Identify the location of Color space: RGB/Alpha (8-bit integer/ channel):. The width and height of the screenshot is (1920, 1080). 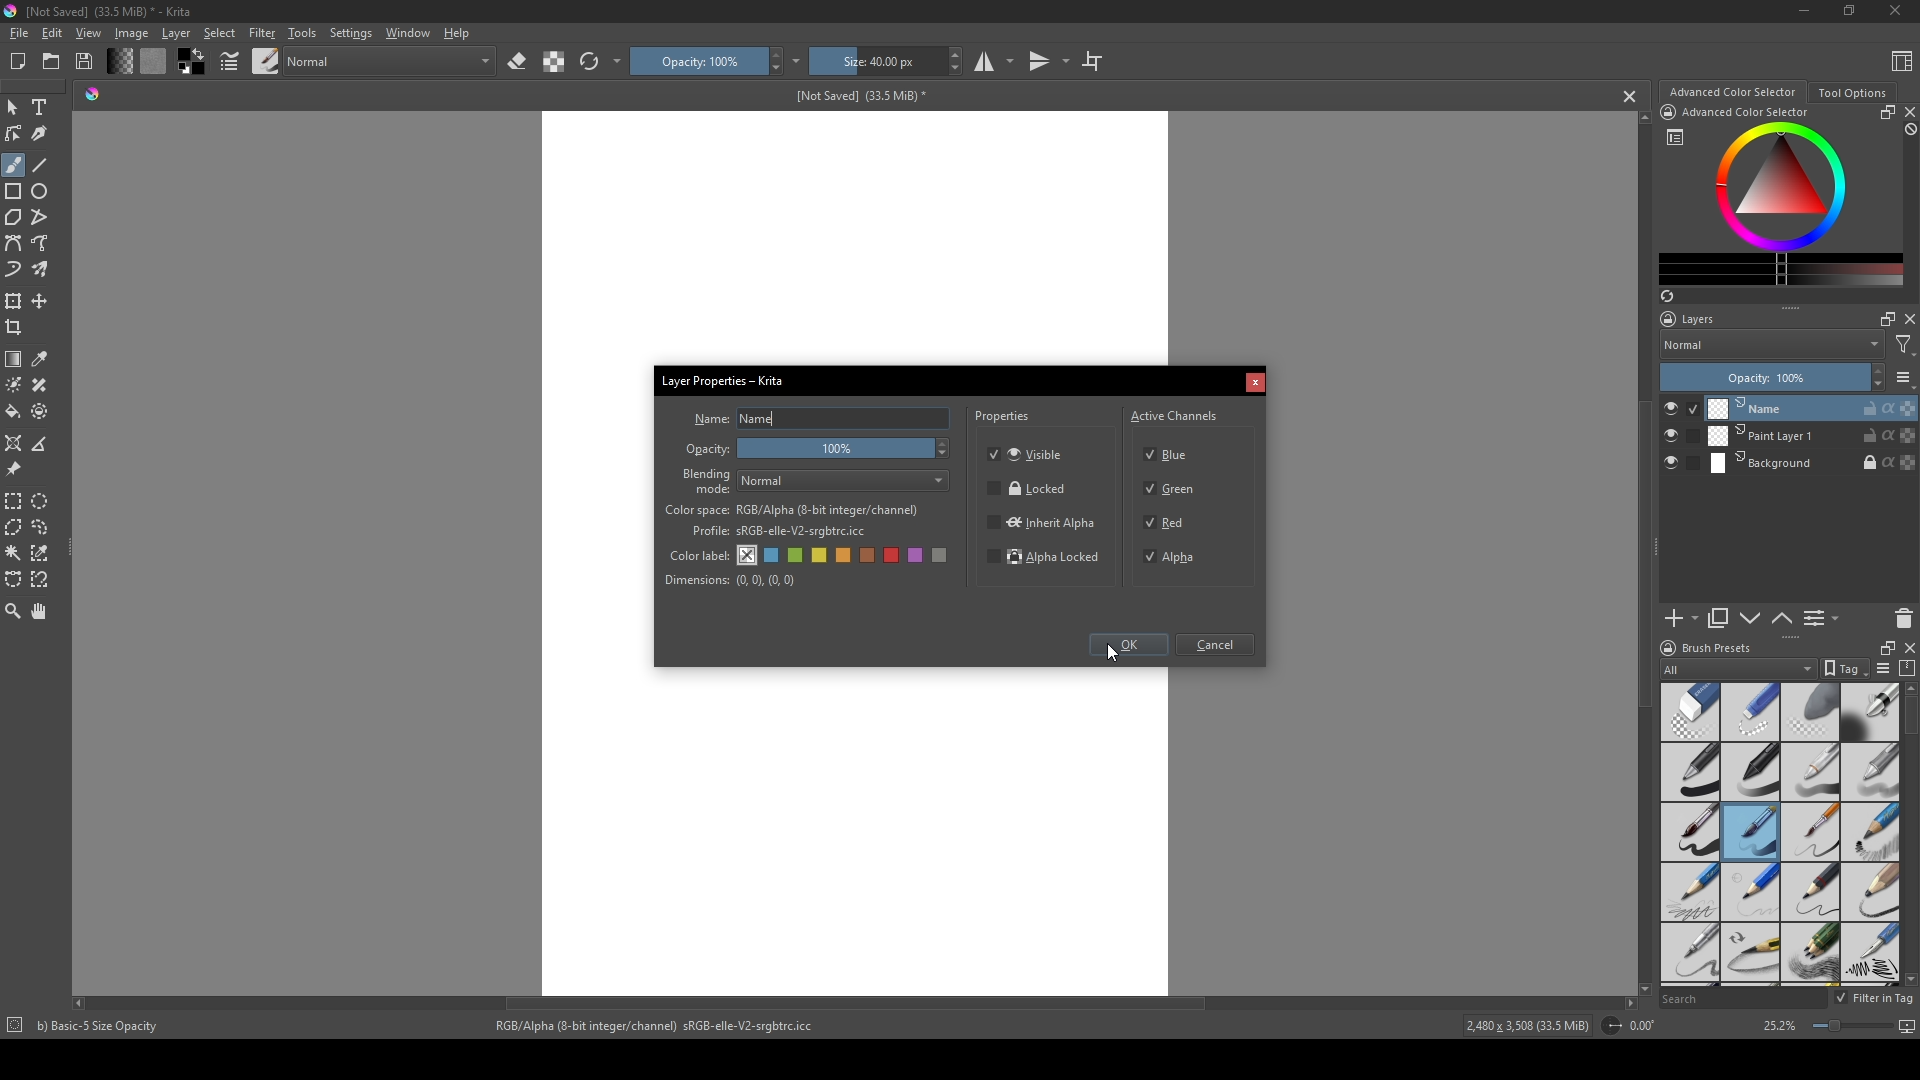
(792, 510).